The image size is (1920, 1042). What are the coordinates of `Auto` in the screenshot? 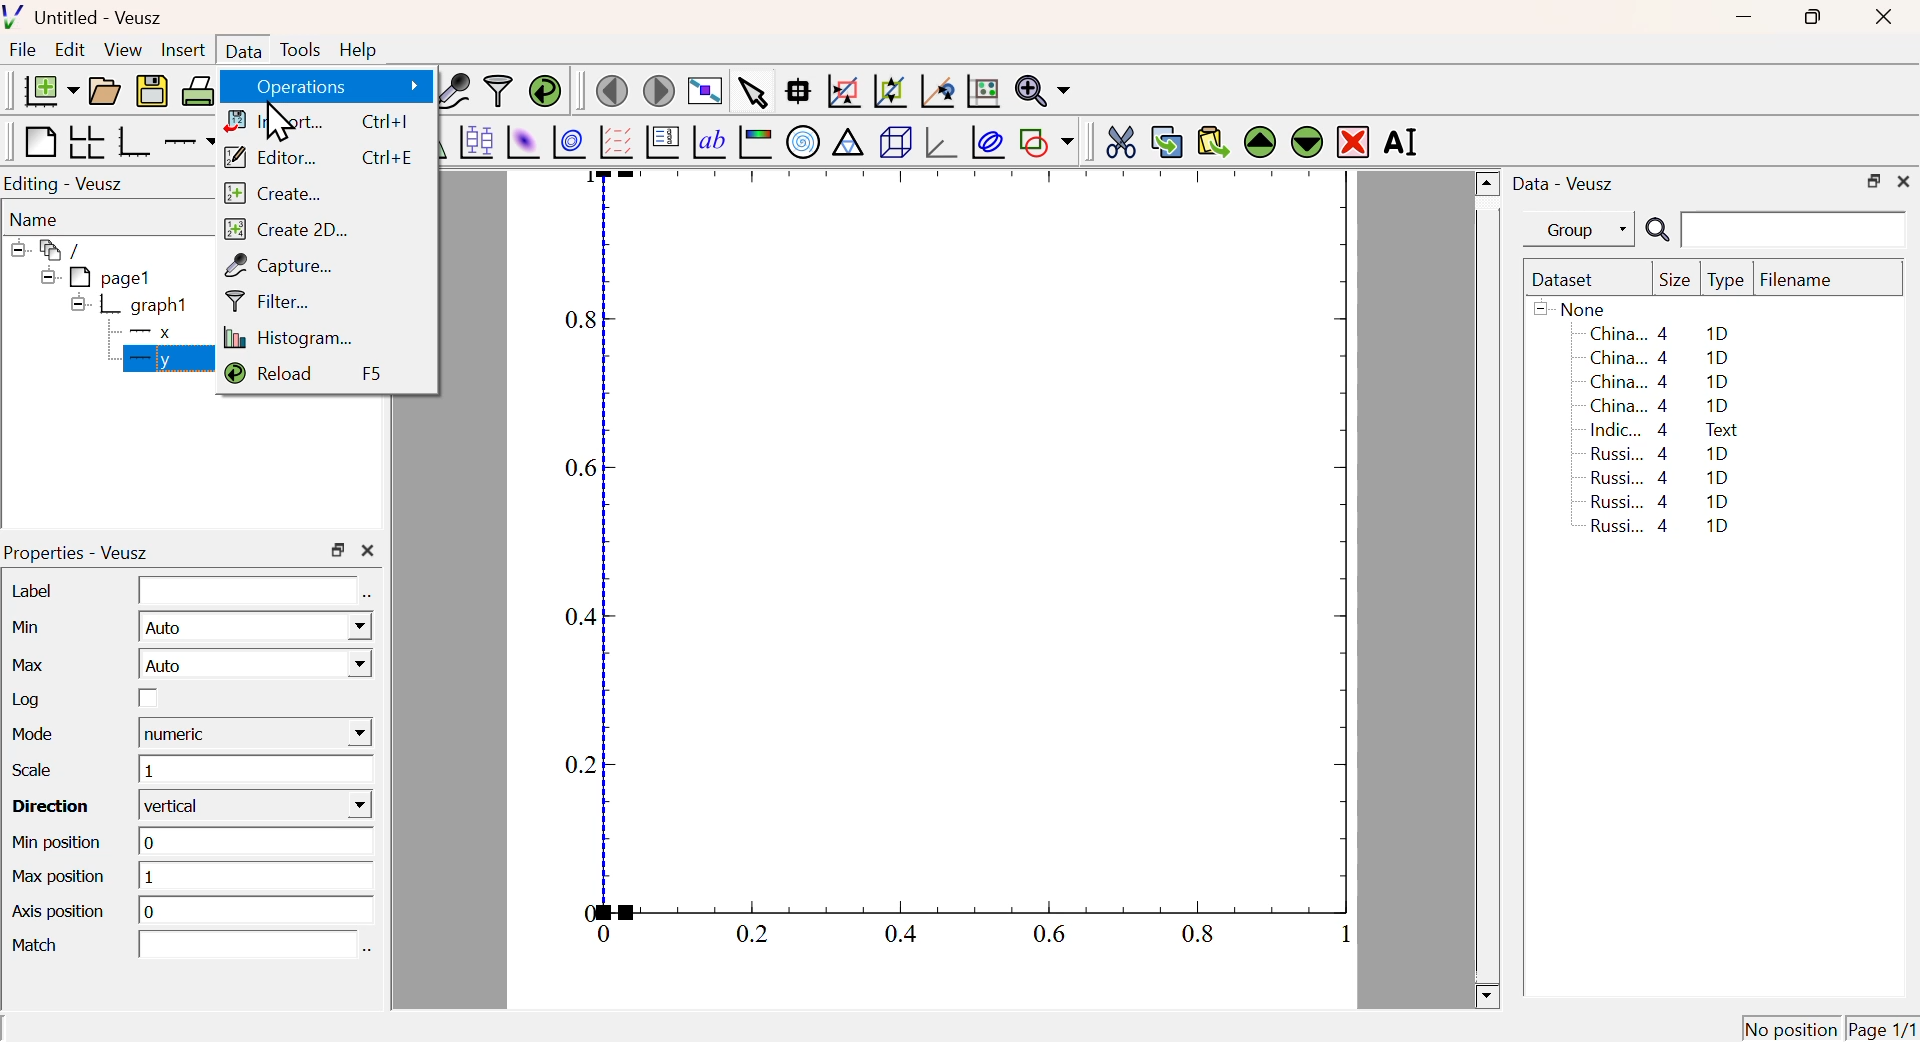 It's located at (255, 627).